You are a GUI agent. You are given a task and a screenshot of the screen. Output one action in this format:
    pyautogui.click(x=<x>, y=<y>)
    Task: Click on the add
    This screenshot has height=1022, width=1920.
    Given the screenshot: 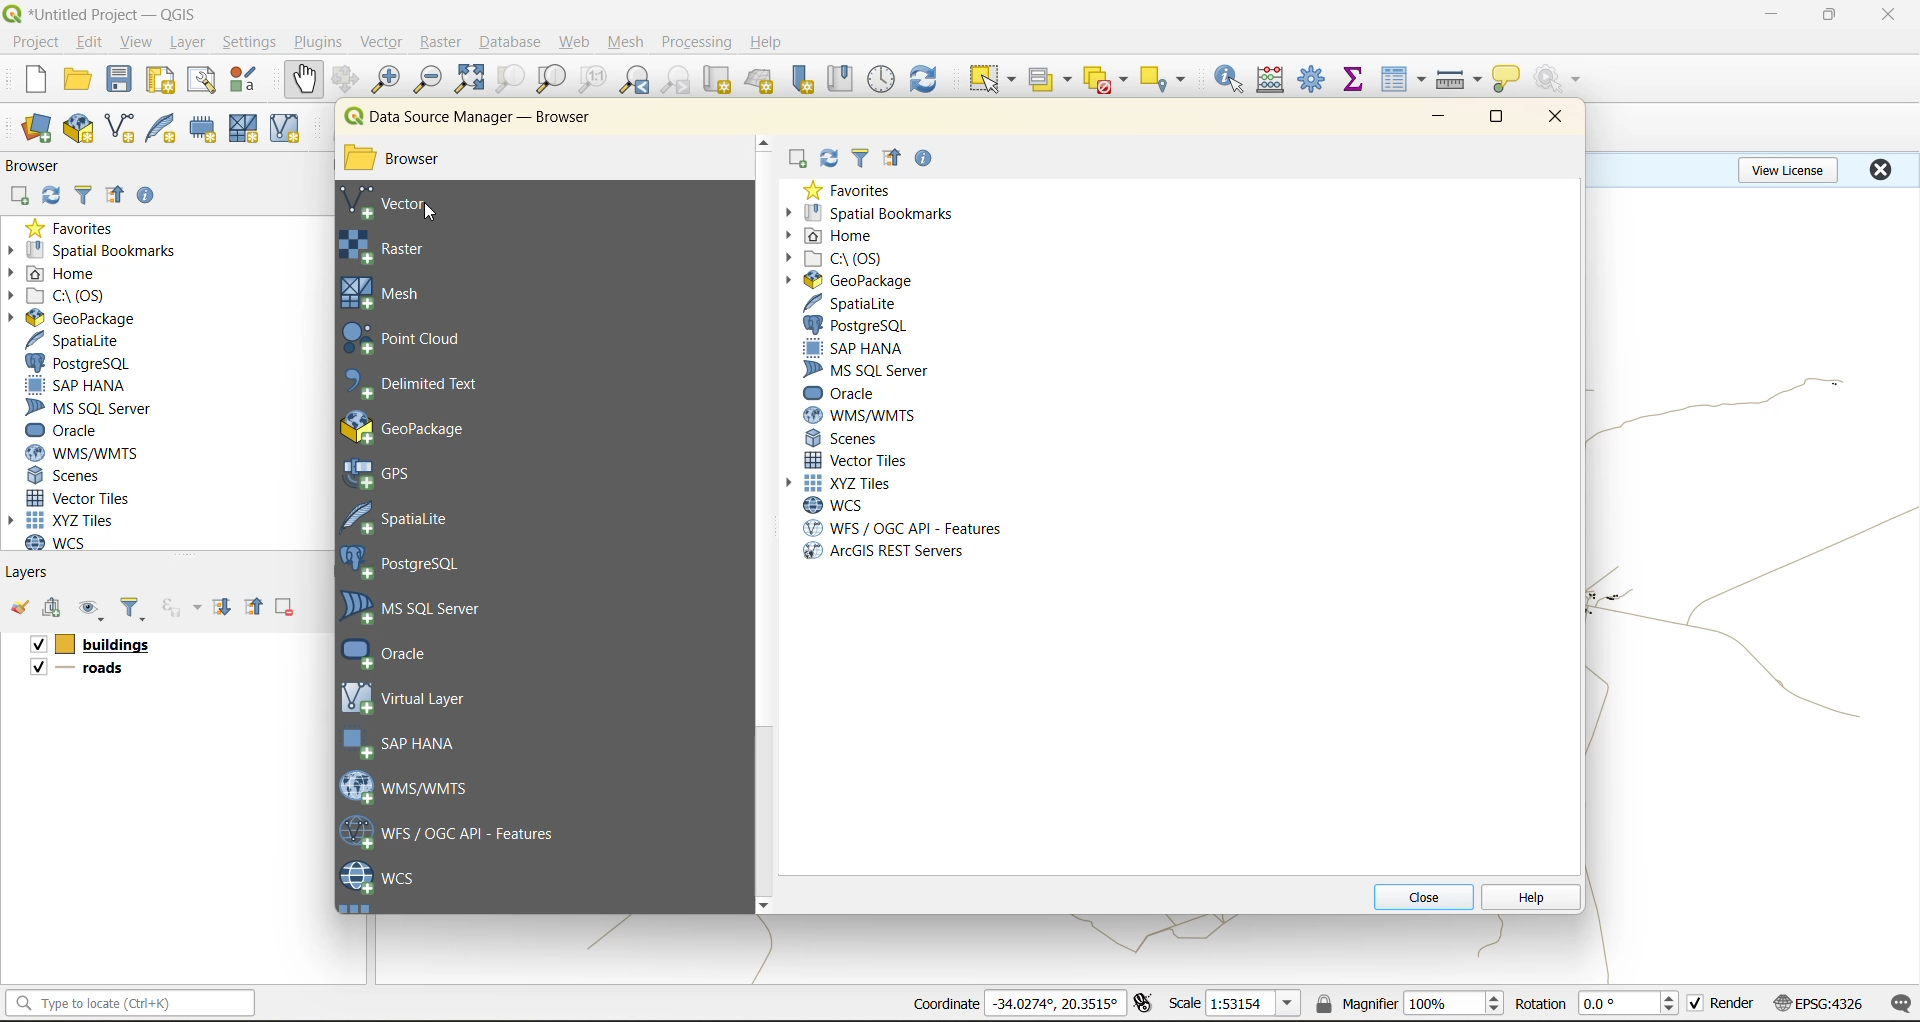 What is the action you would take?
    pyautogui.click(x=18, y=197)
    